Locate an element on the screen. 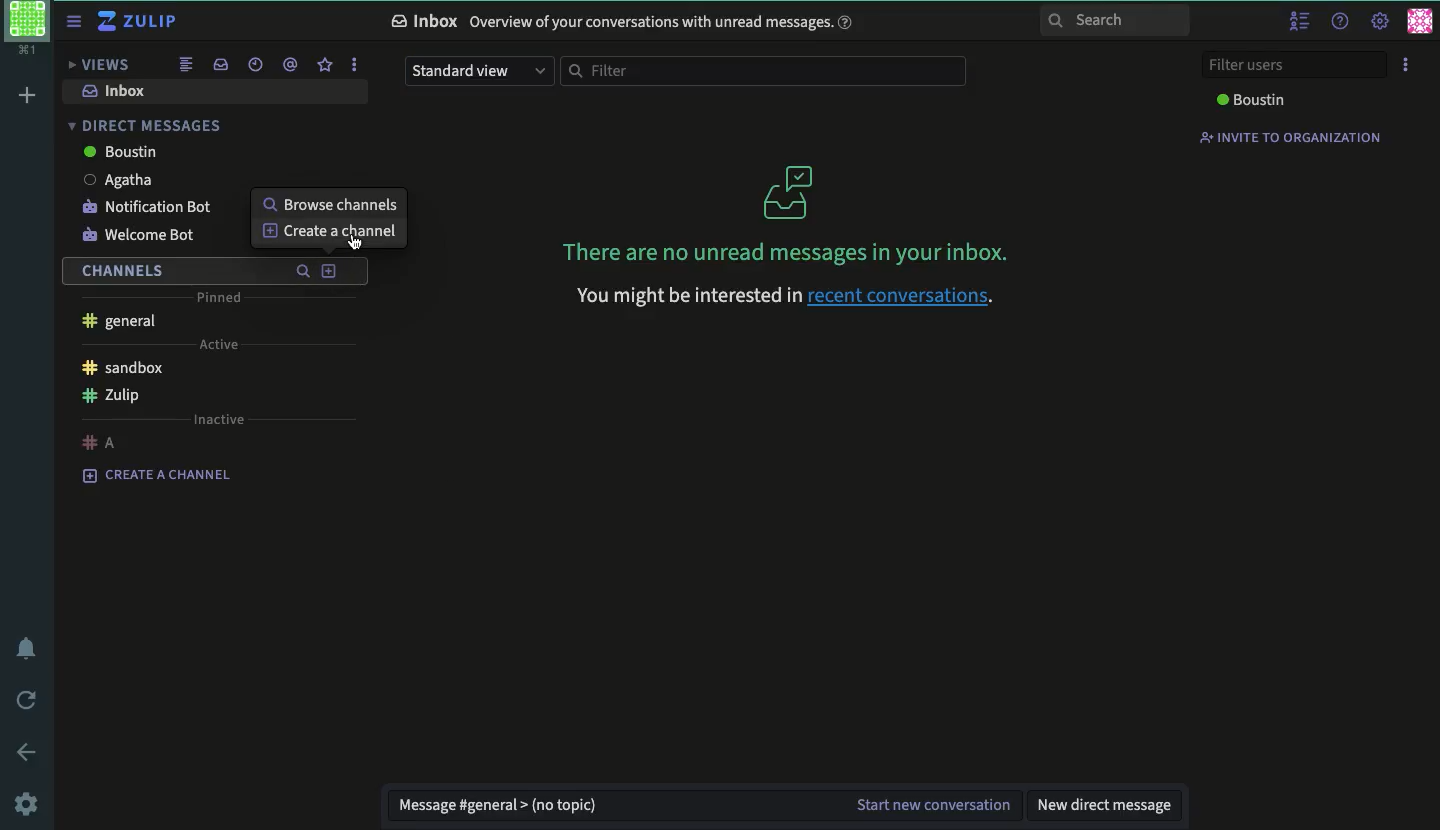  search is located at coordinates (1116, 20).